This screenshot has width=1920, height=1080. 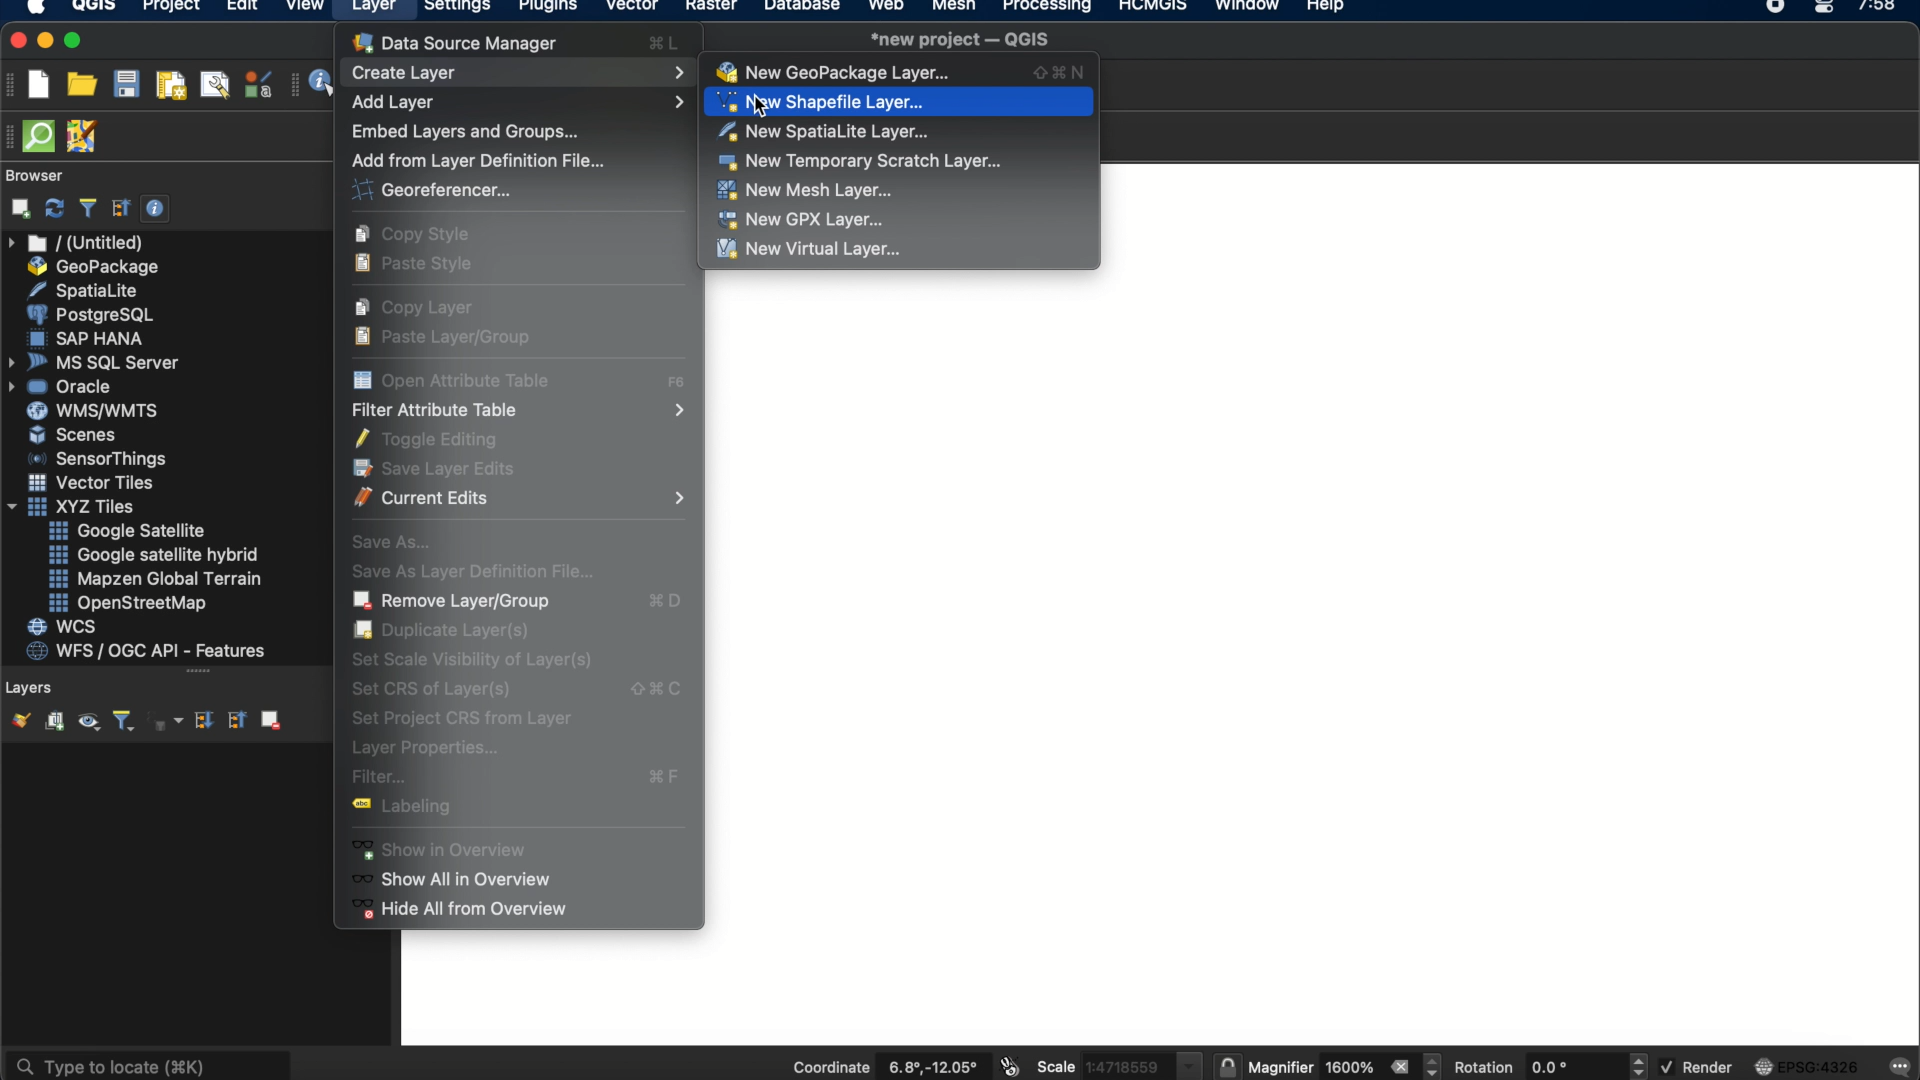 What do you see at coordinates (1898, 1068) in the screenshot?
I see `messages` at bounding box center [1898, 1068].